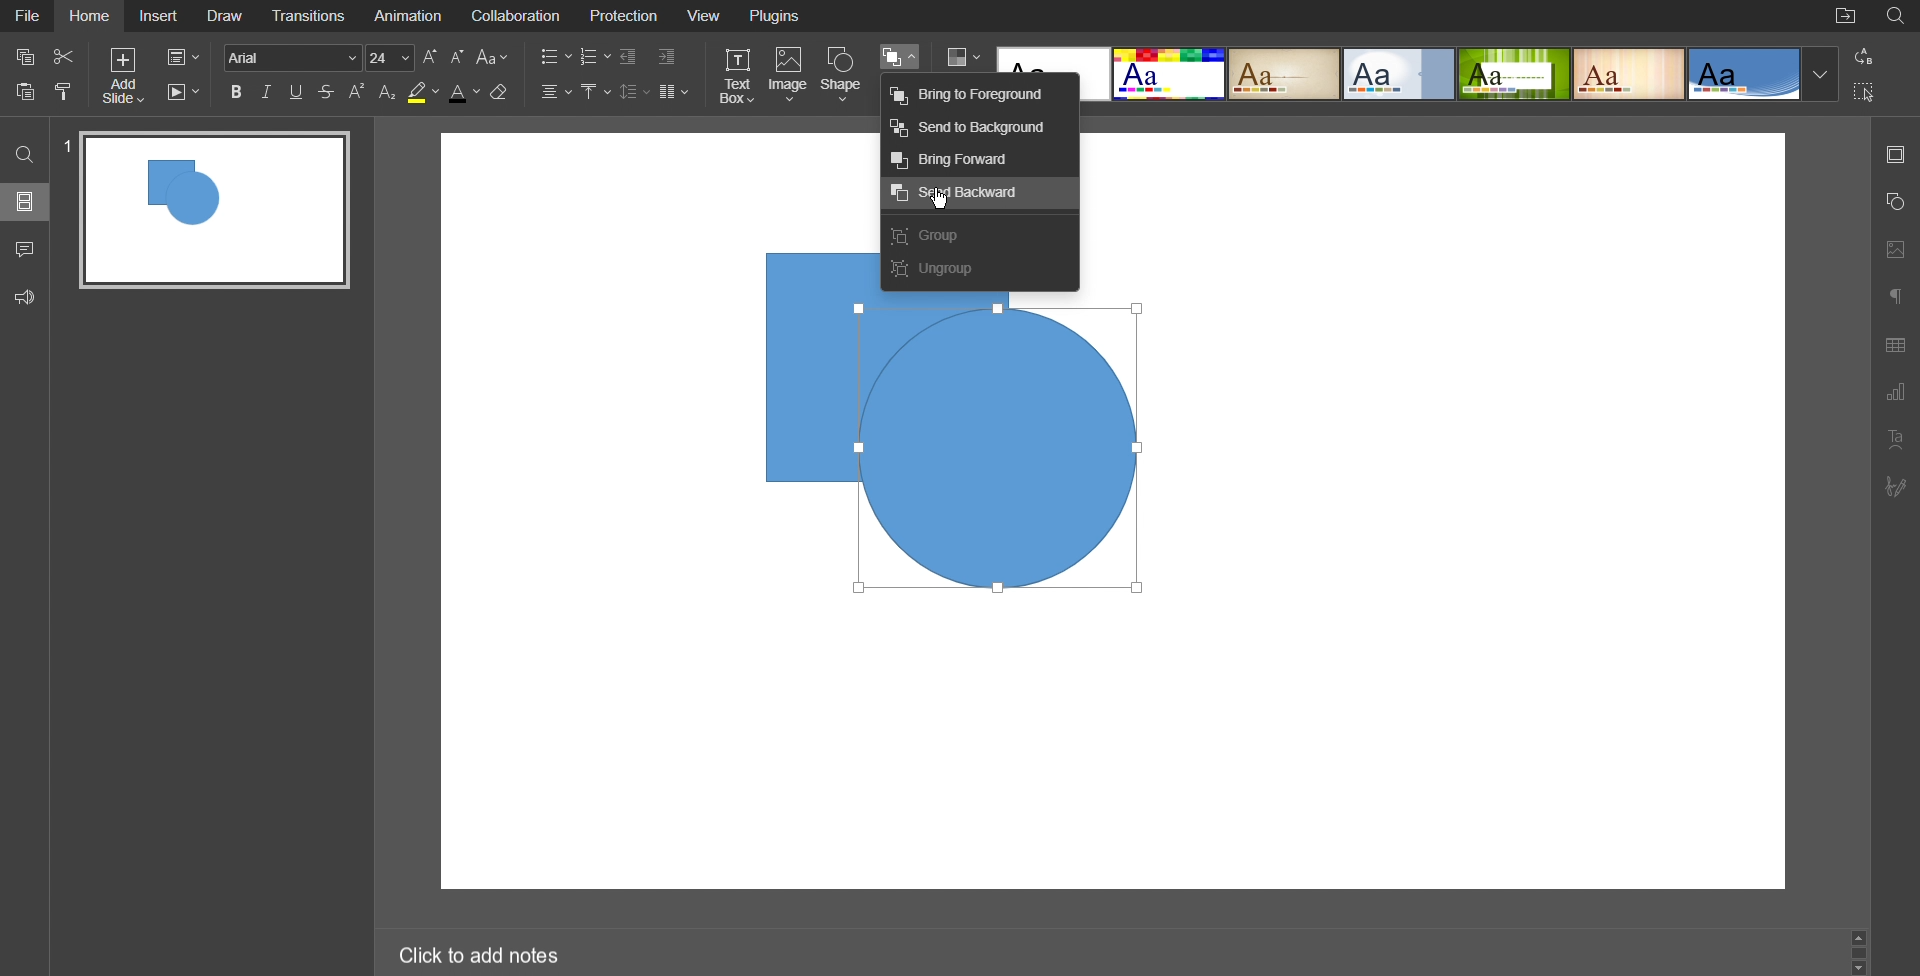 The image size is (1920, 976). Describe the element at coordinates (495, 57) in the screenshot. I see `Font Case` at that location.